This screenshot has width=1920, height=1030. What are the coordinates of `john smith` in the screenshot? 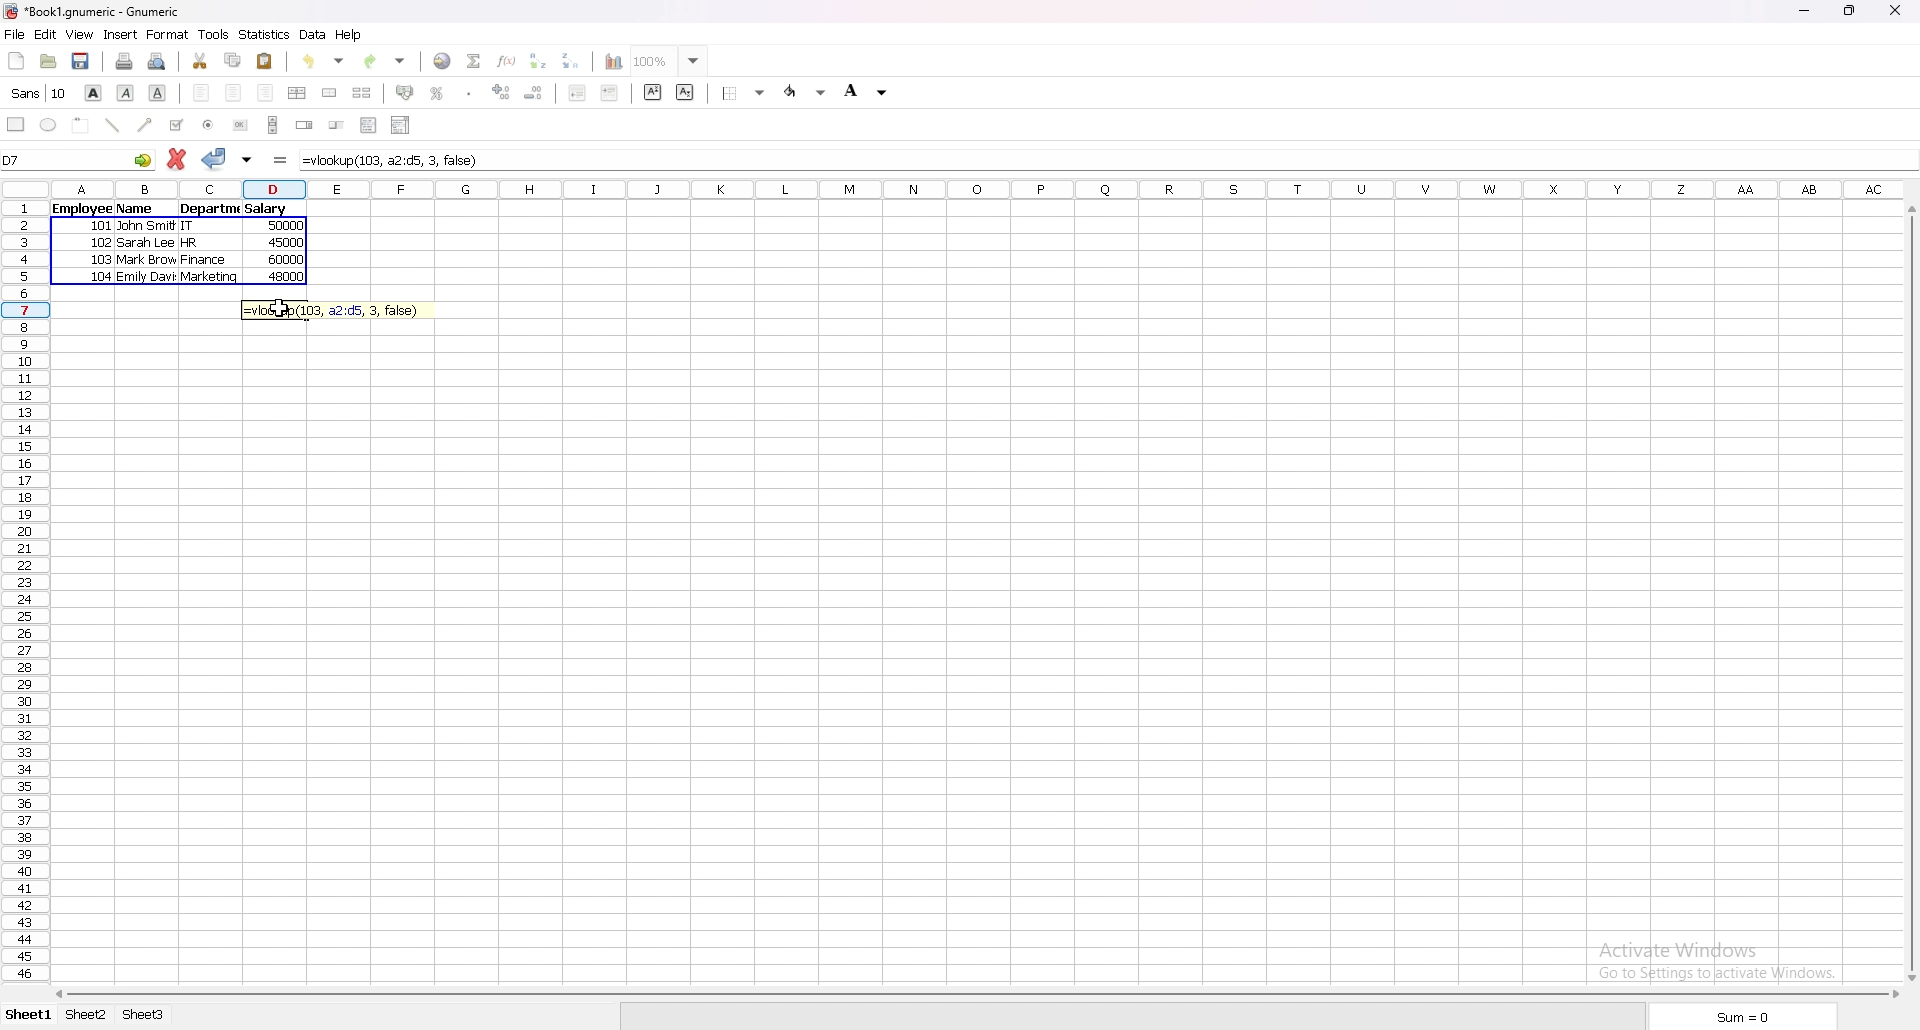 It's located at (145, 227).